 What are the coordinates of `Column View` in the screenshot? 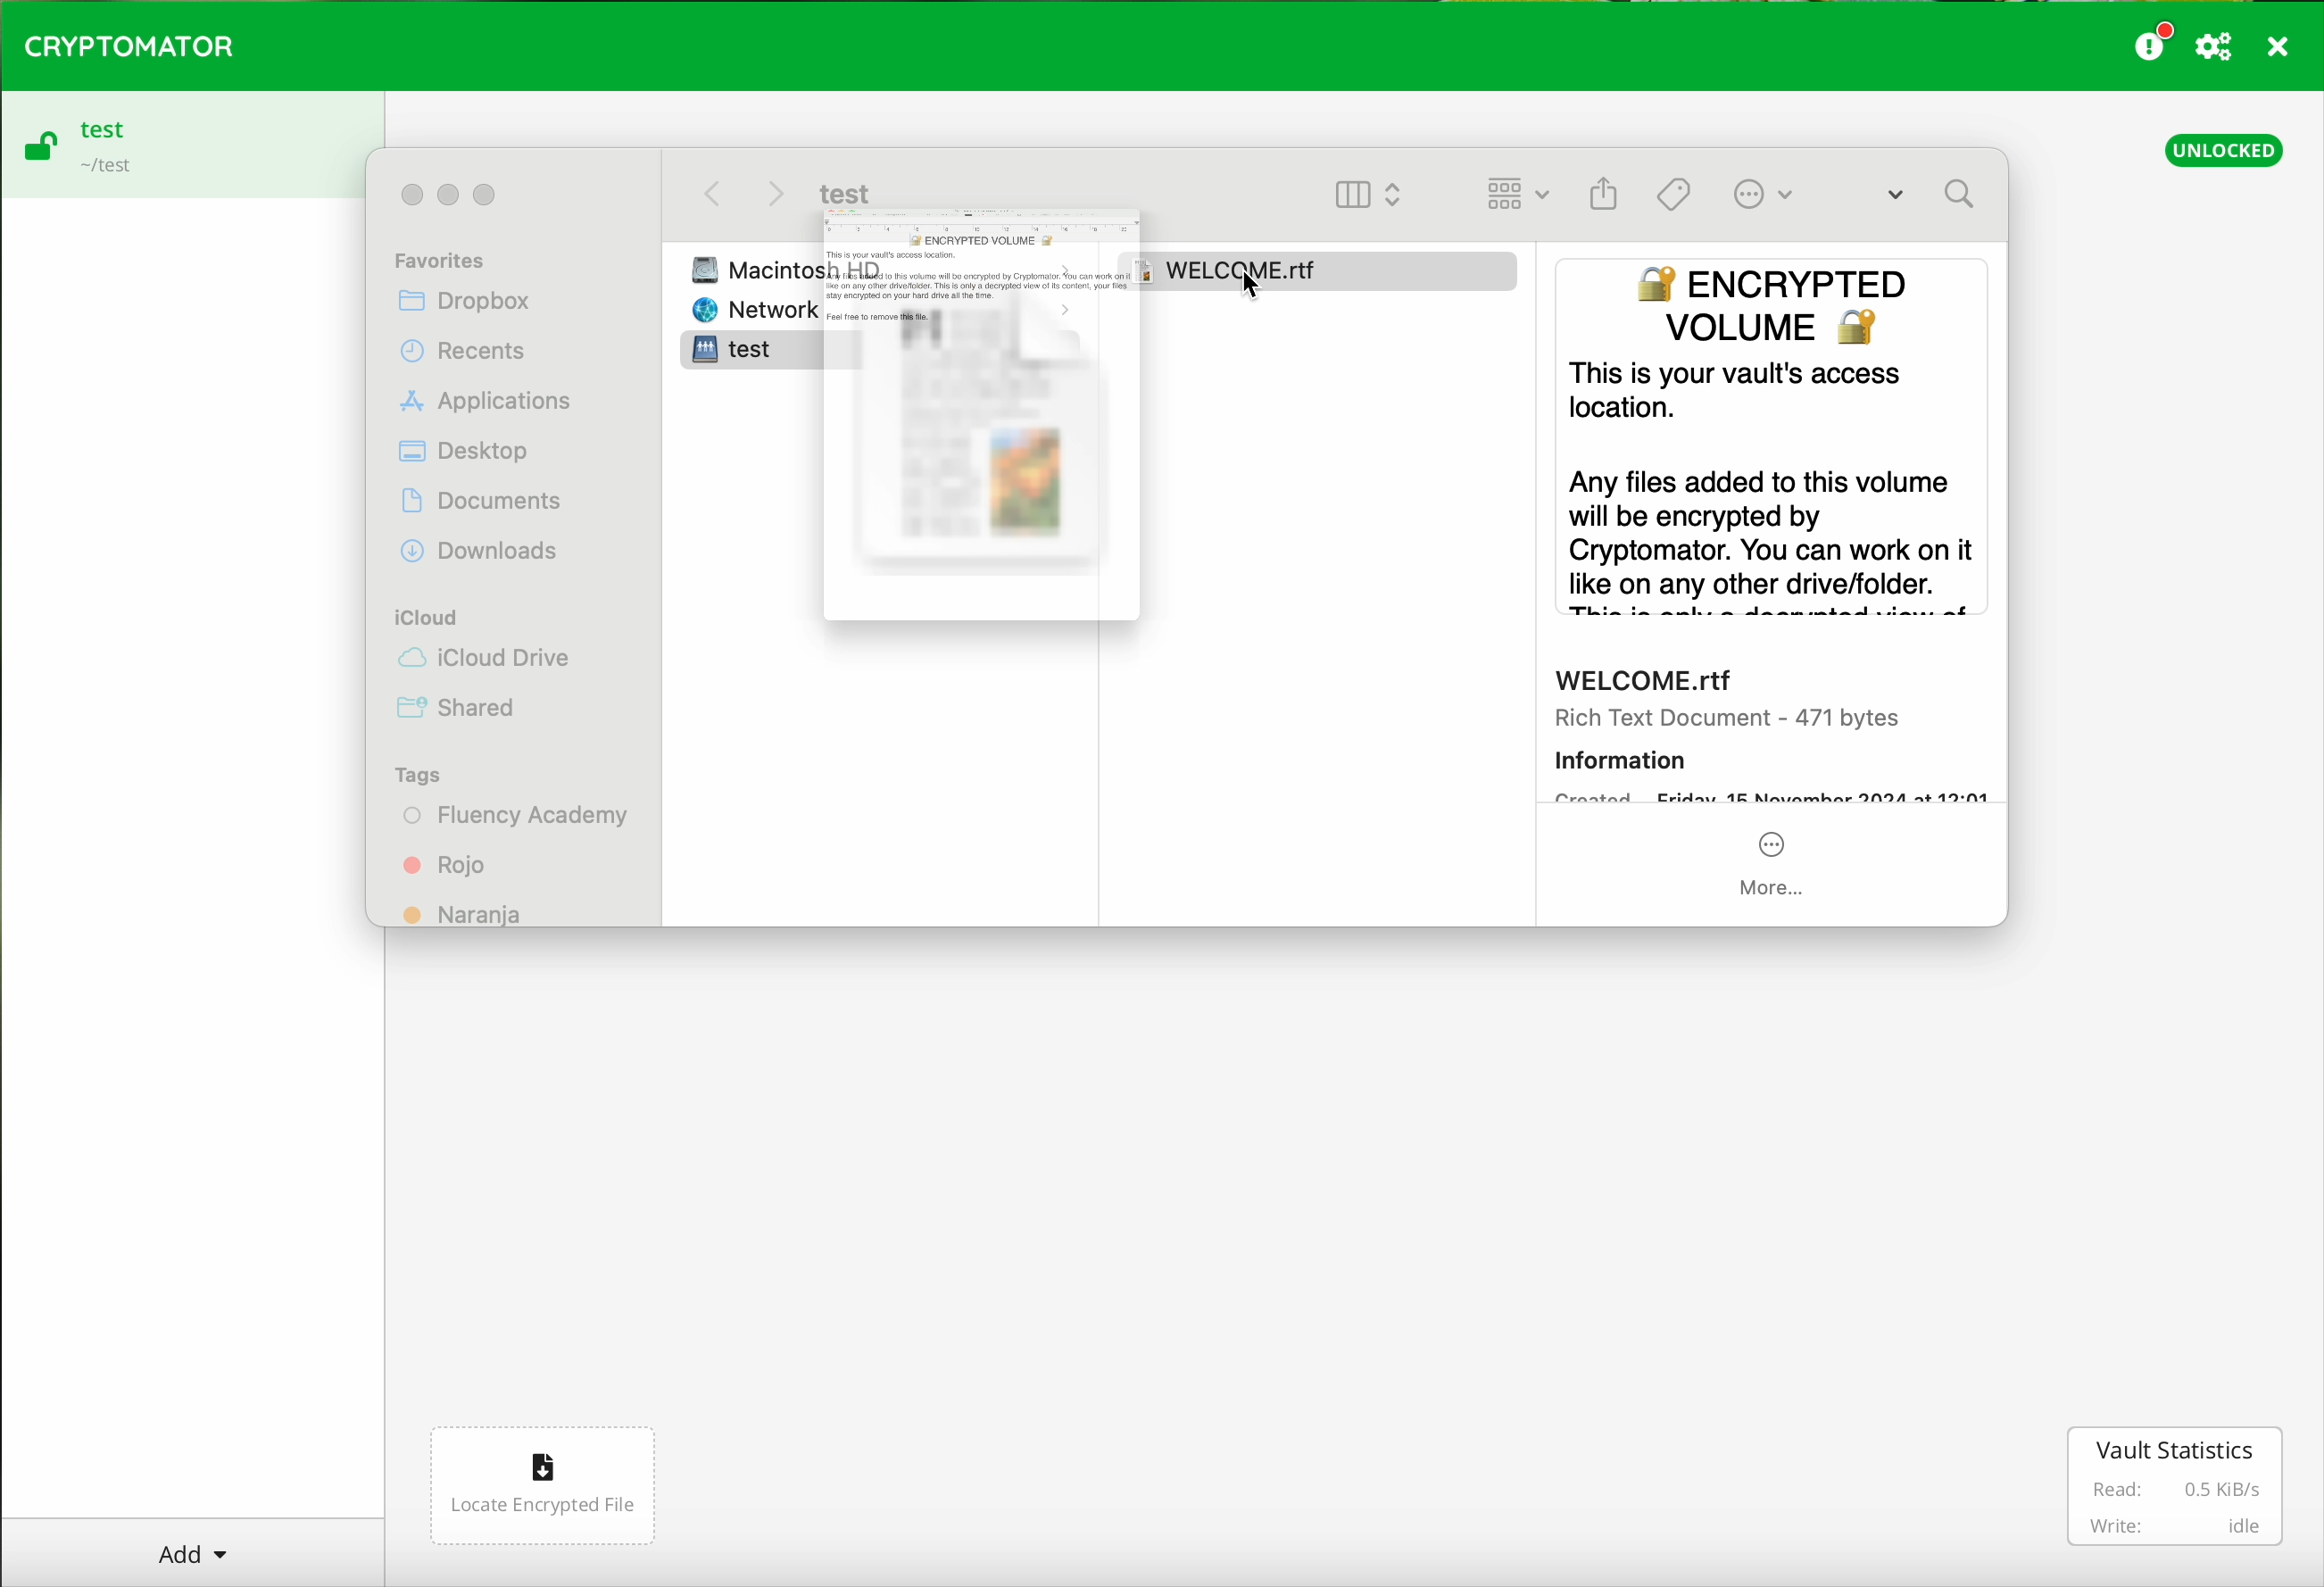 It's located at (1368, 193).